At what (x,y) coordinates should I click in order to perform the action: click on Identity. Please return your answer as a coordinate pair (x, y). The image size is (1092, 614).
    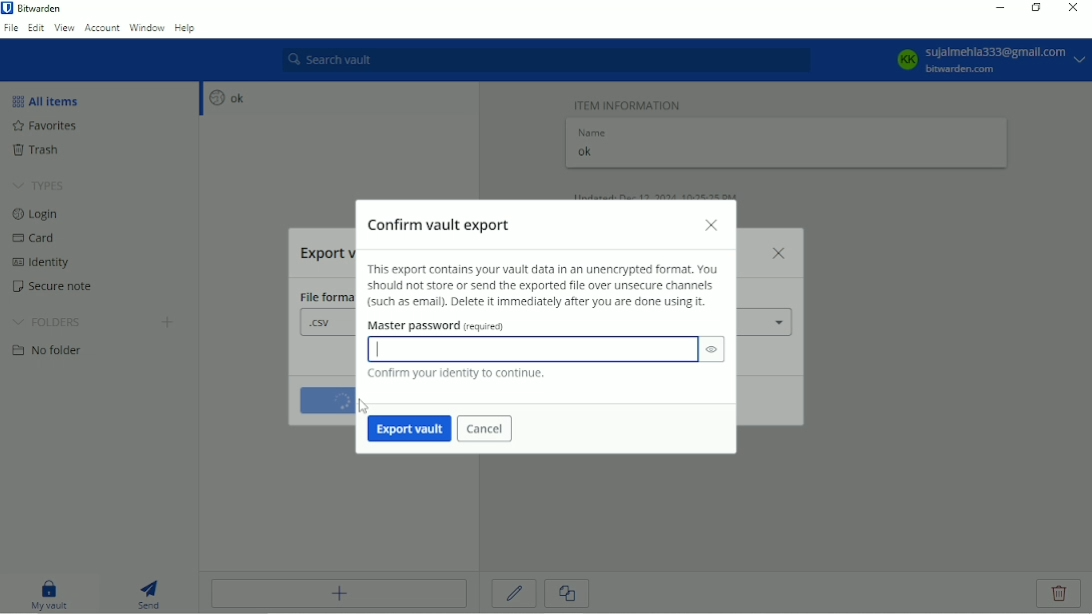
    Looking at the image, I should click on (47, 264).